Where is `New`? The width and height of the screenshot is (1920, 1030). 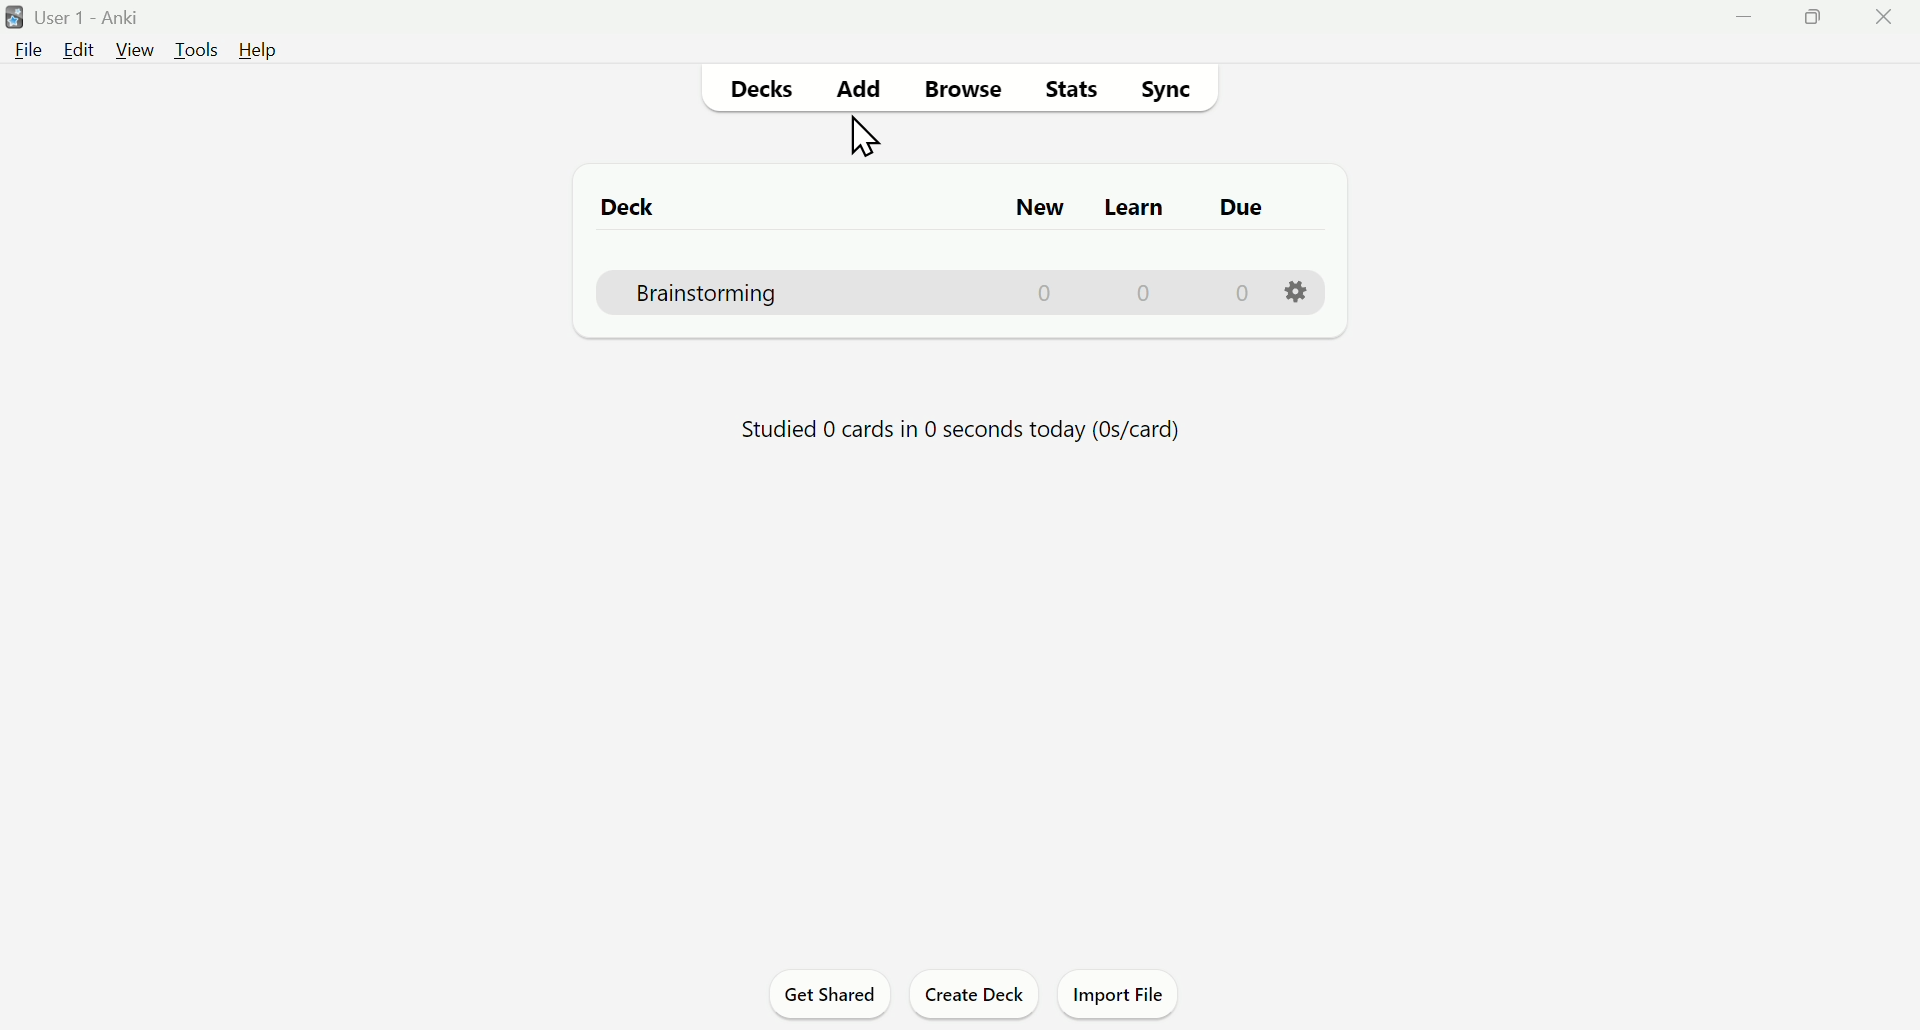 New is located at coordinates (1038, 207).